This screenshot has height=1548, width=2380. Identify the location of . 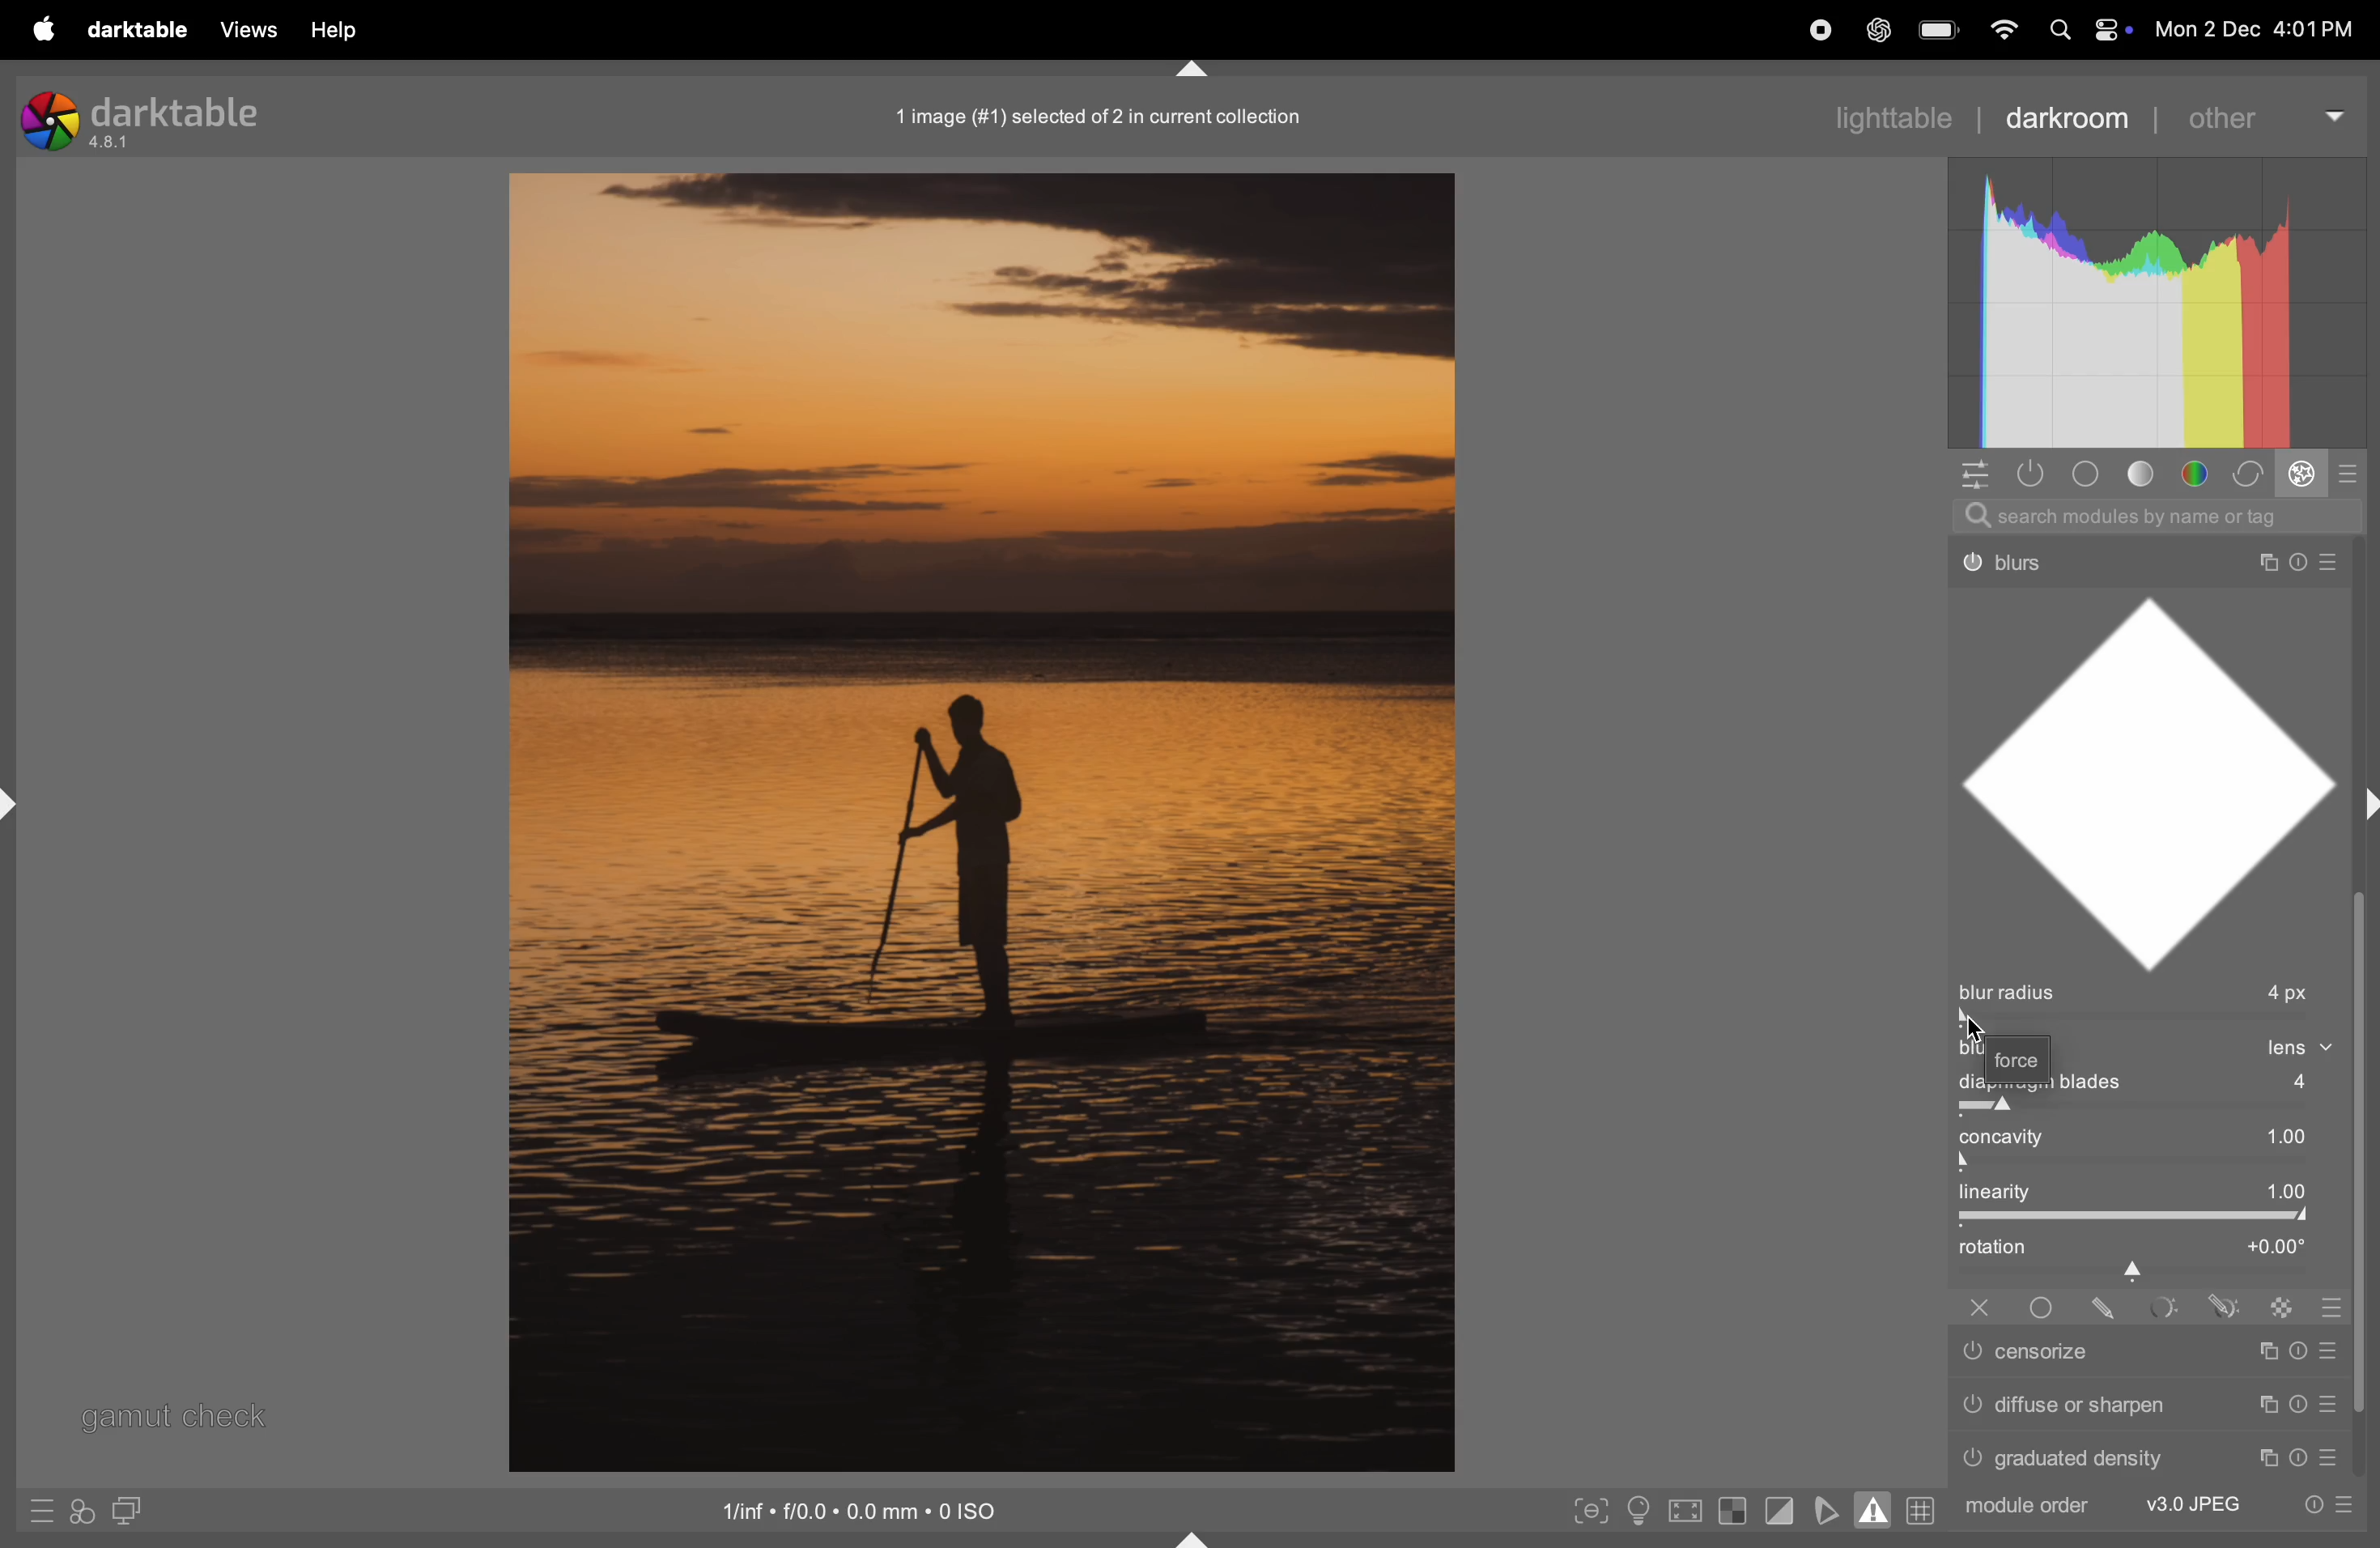
(2159, 1507).